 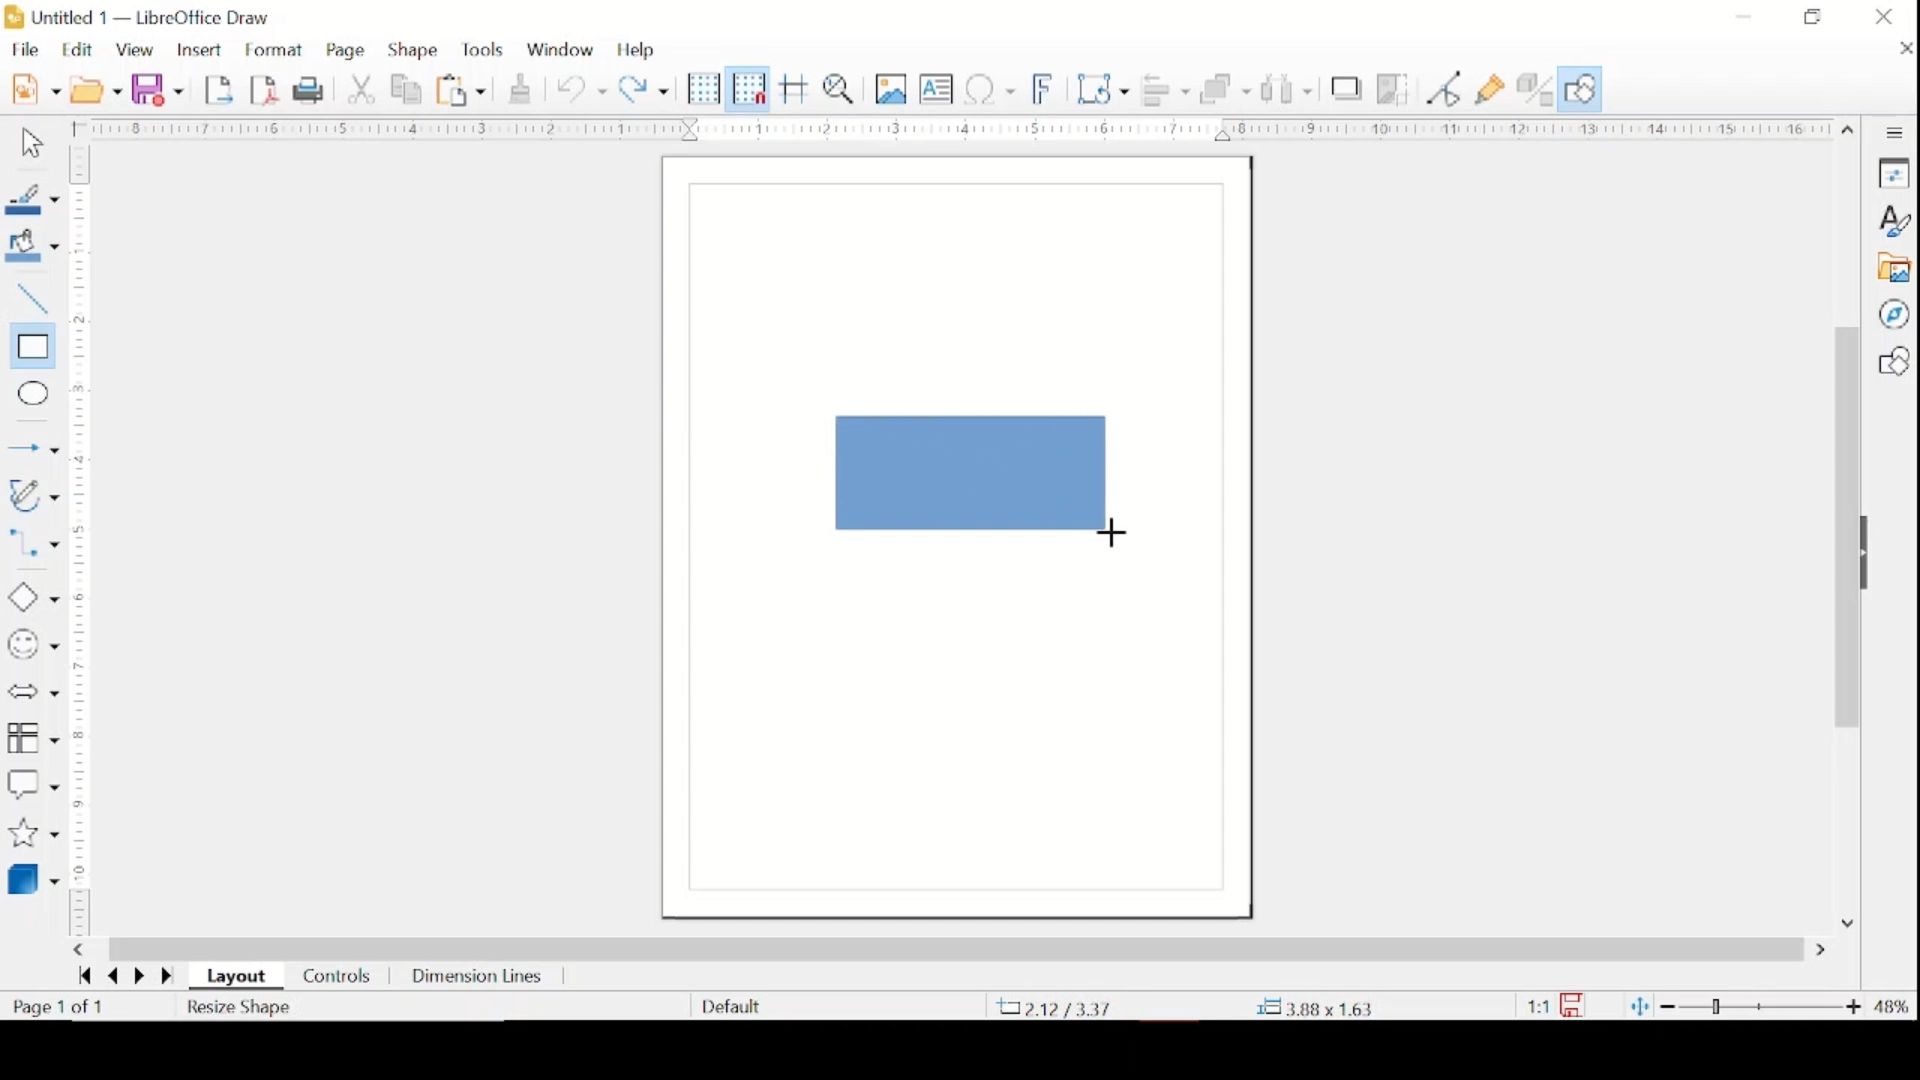 I want to click on previous, so click(x=110, y=977).